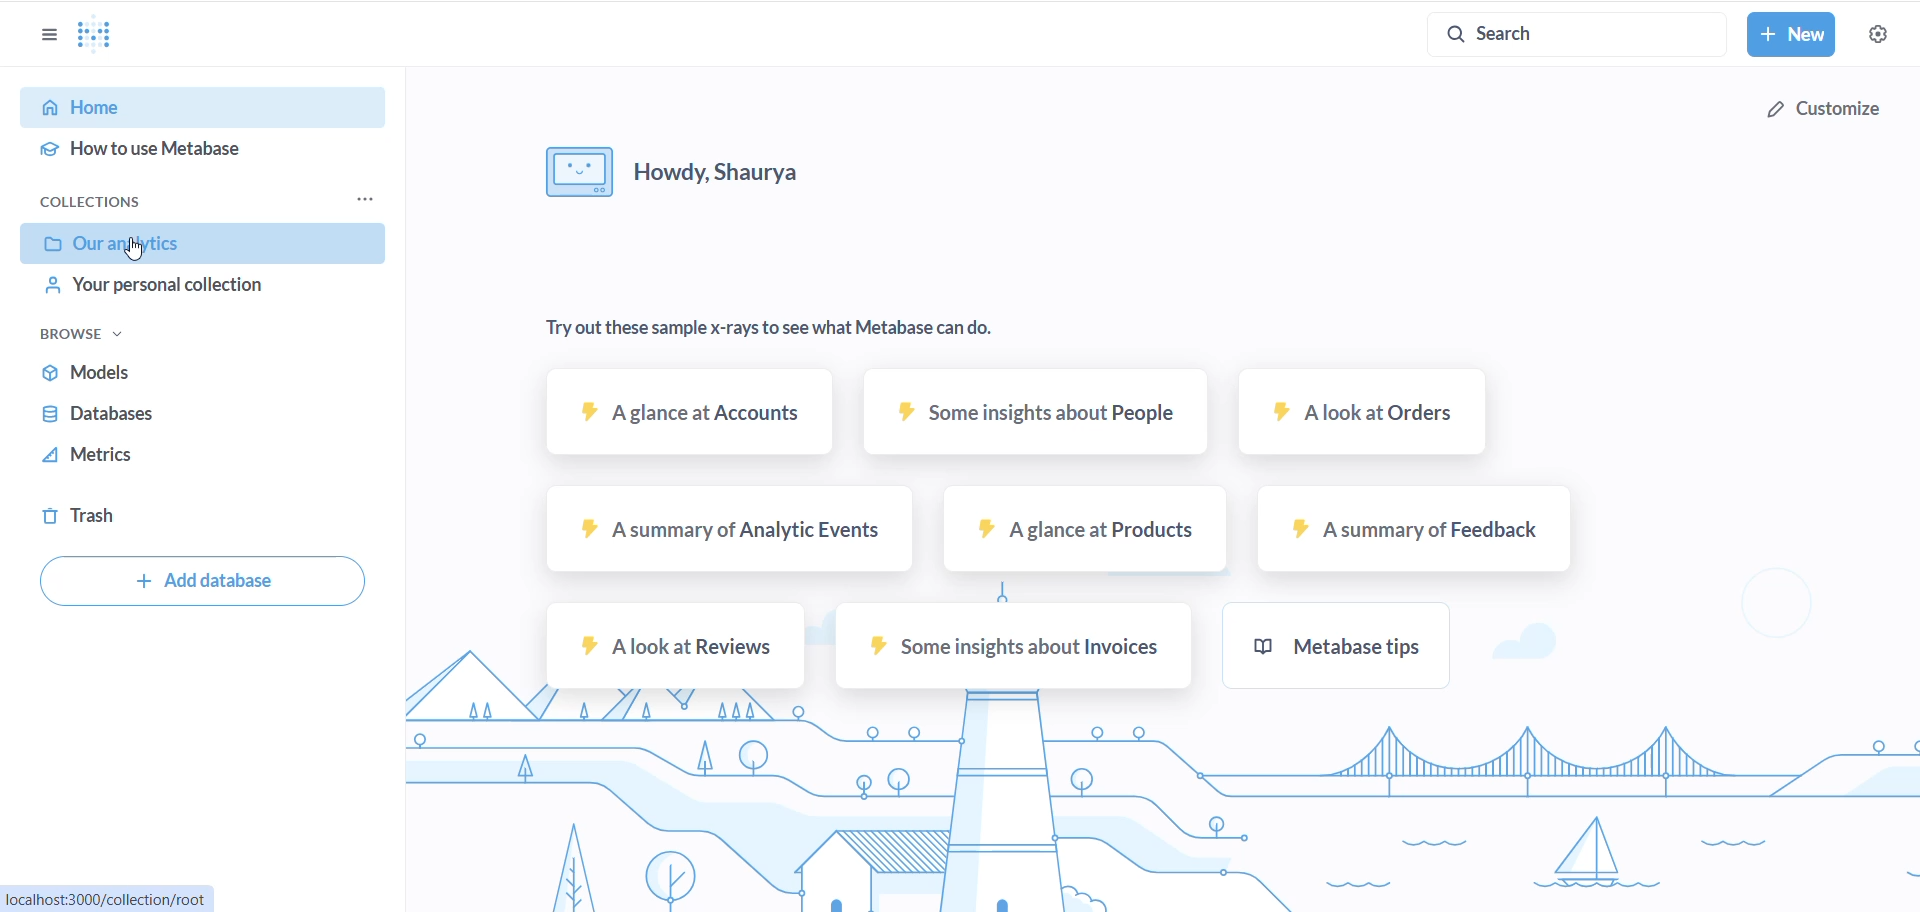  I want to click on new , so click(1792, 35).